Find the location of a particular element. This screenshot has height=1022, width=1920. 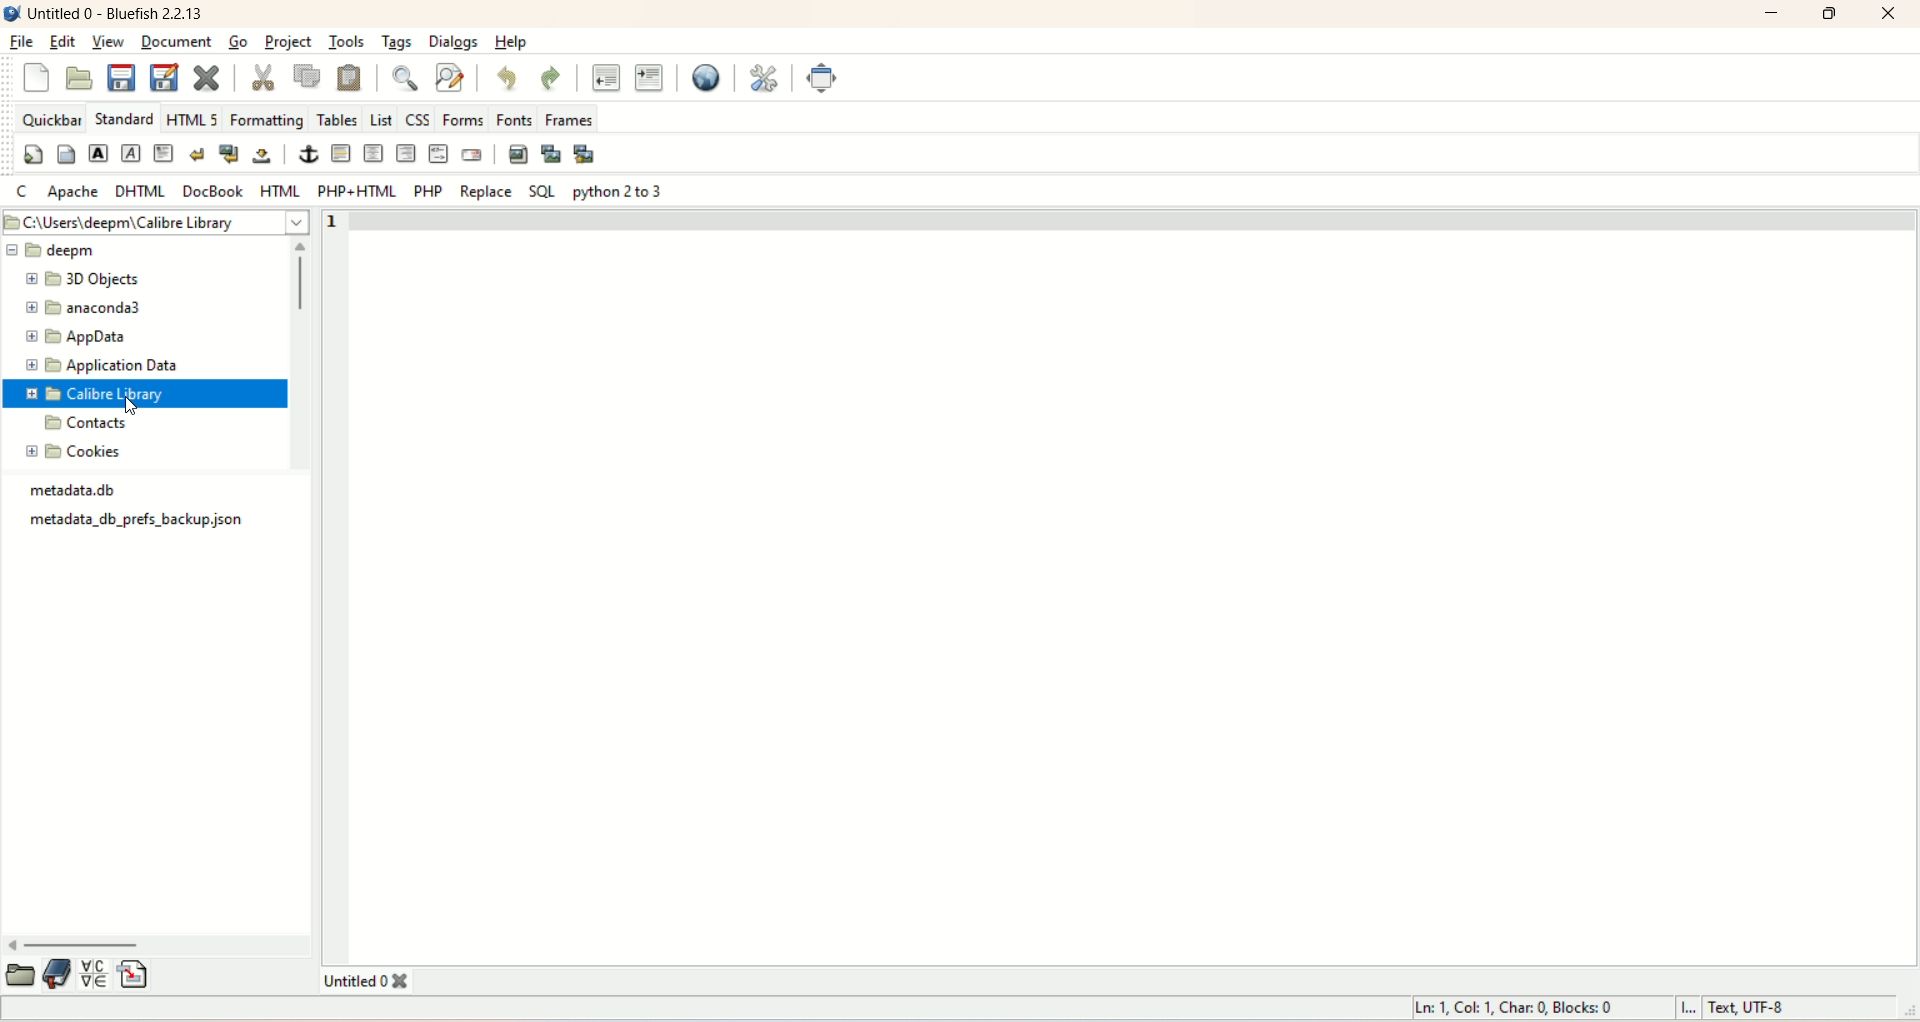

application data is located at coordinates (99, 367).